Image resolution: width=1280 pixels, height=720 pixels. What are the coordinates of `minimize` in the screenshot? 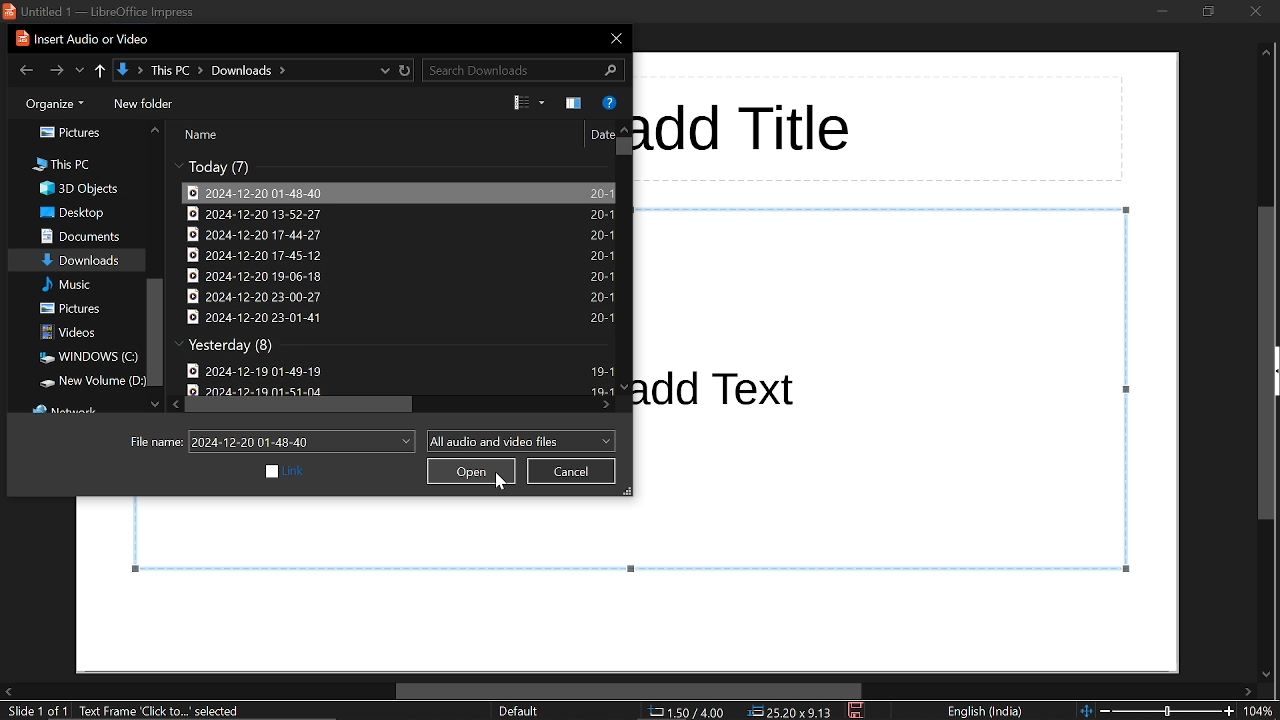 It's located at (1158, 13).